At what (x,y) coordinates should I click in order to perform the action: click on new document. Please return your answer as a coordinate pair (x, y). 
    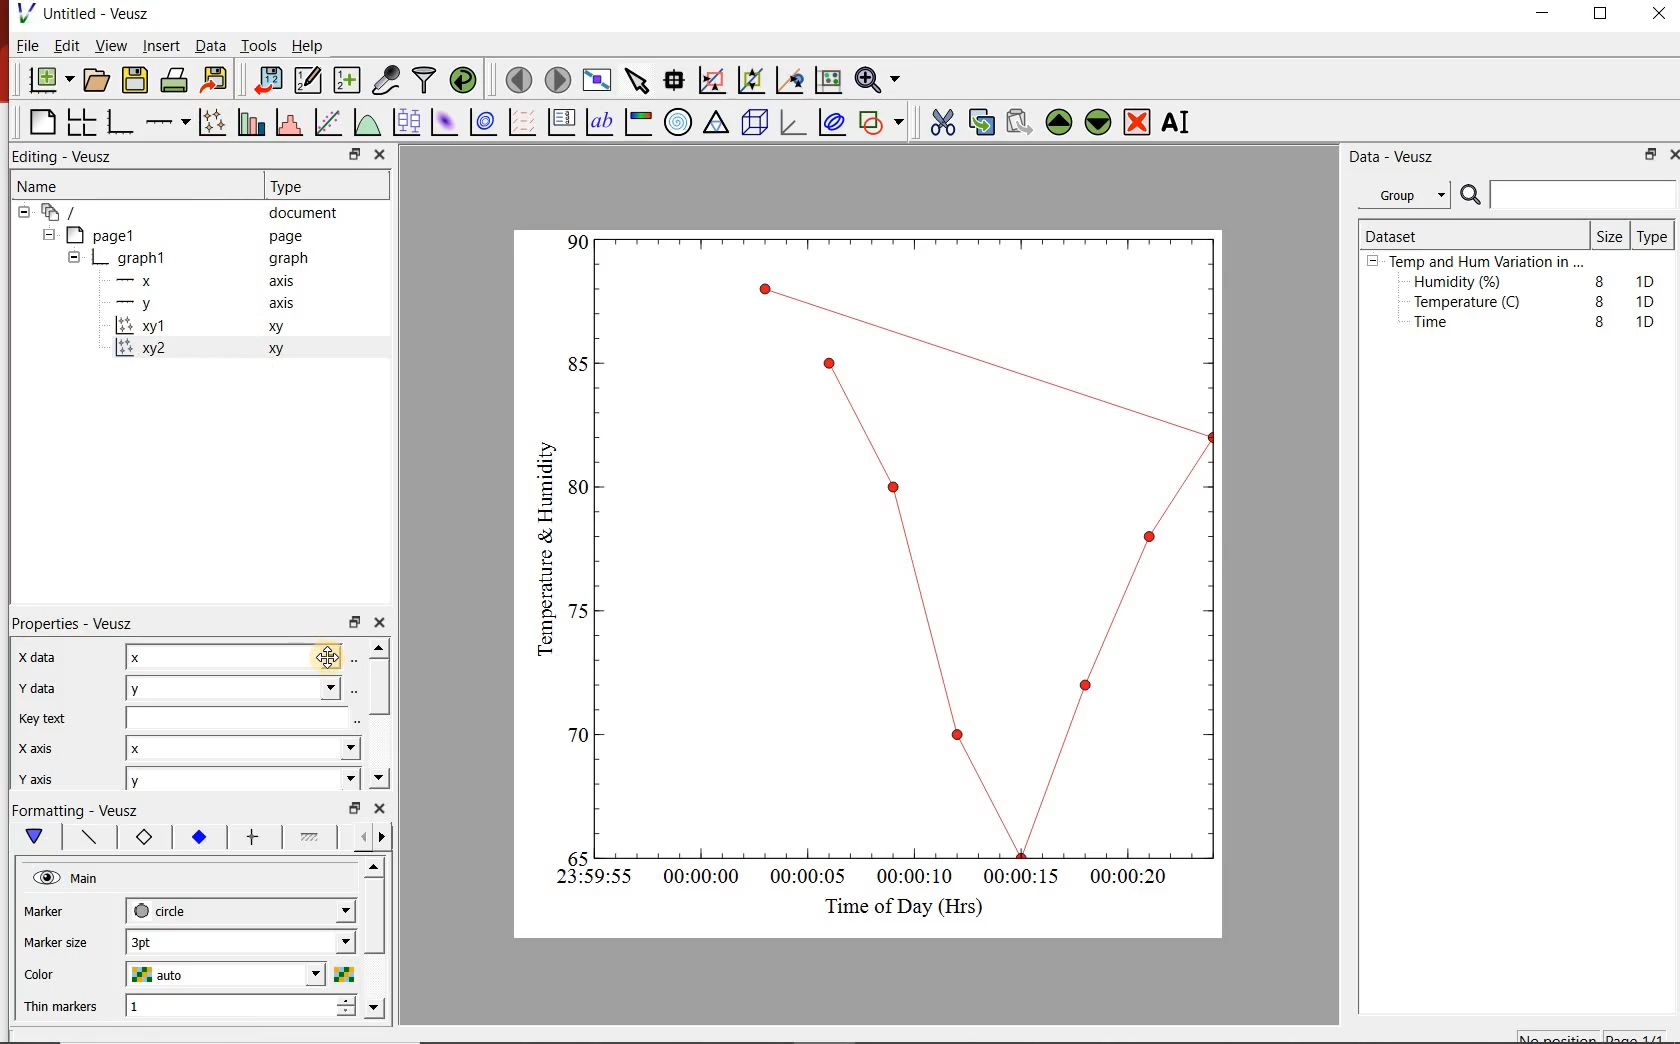
    Looking at the image, I should click on (49, 80).